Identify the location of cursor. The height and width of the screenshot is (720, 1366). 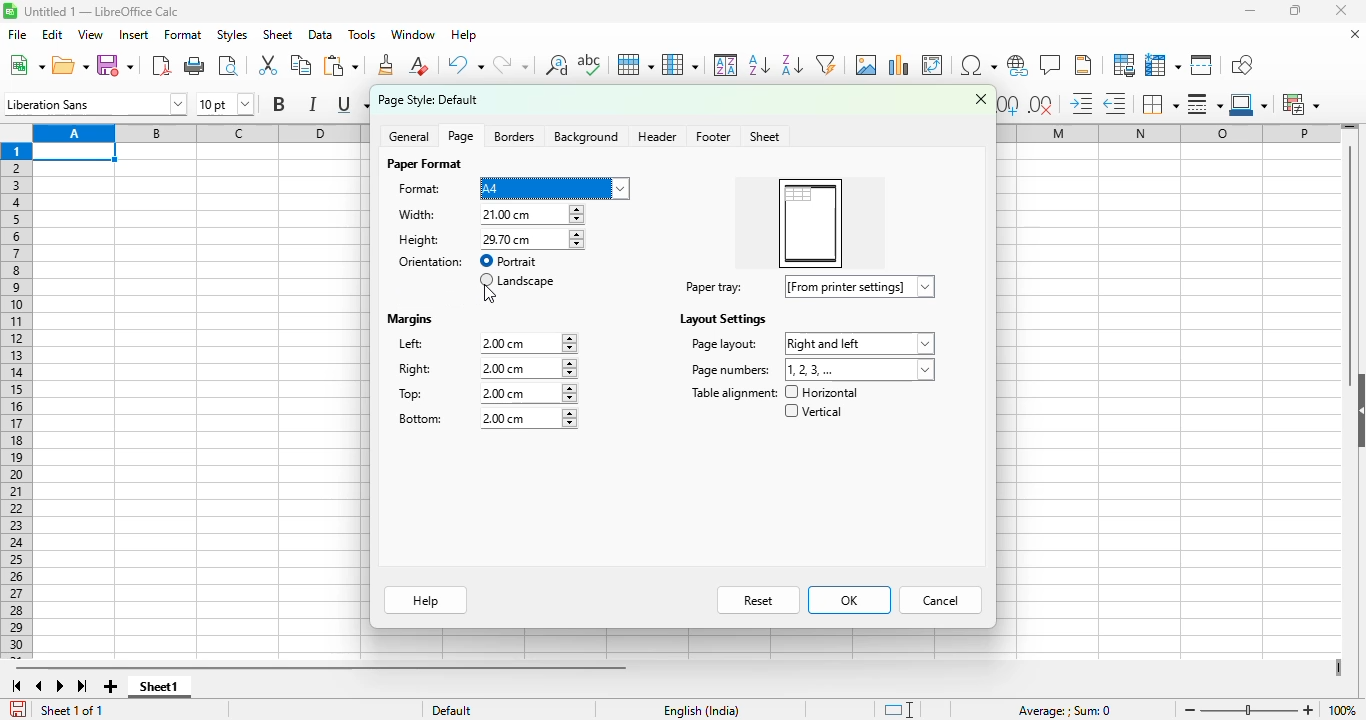
(489, 294).